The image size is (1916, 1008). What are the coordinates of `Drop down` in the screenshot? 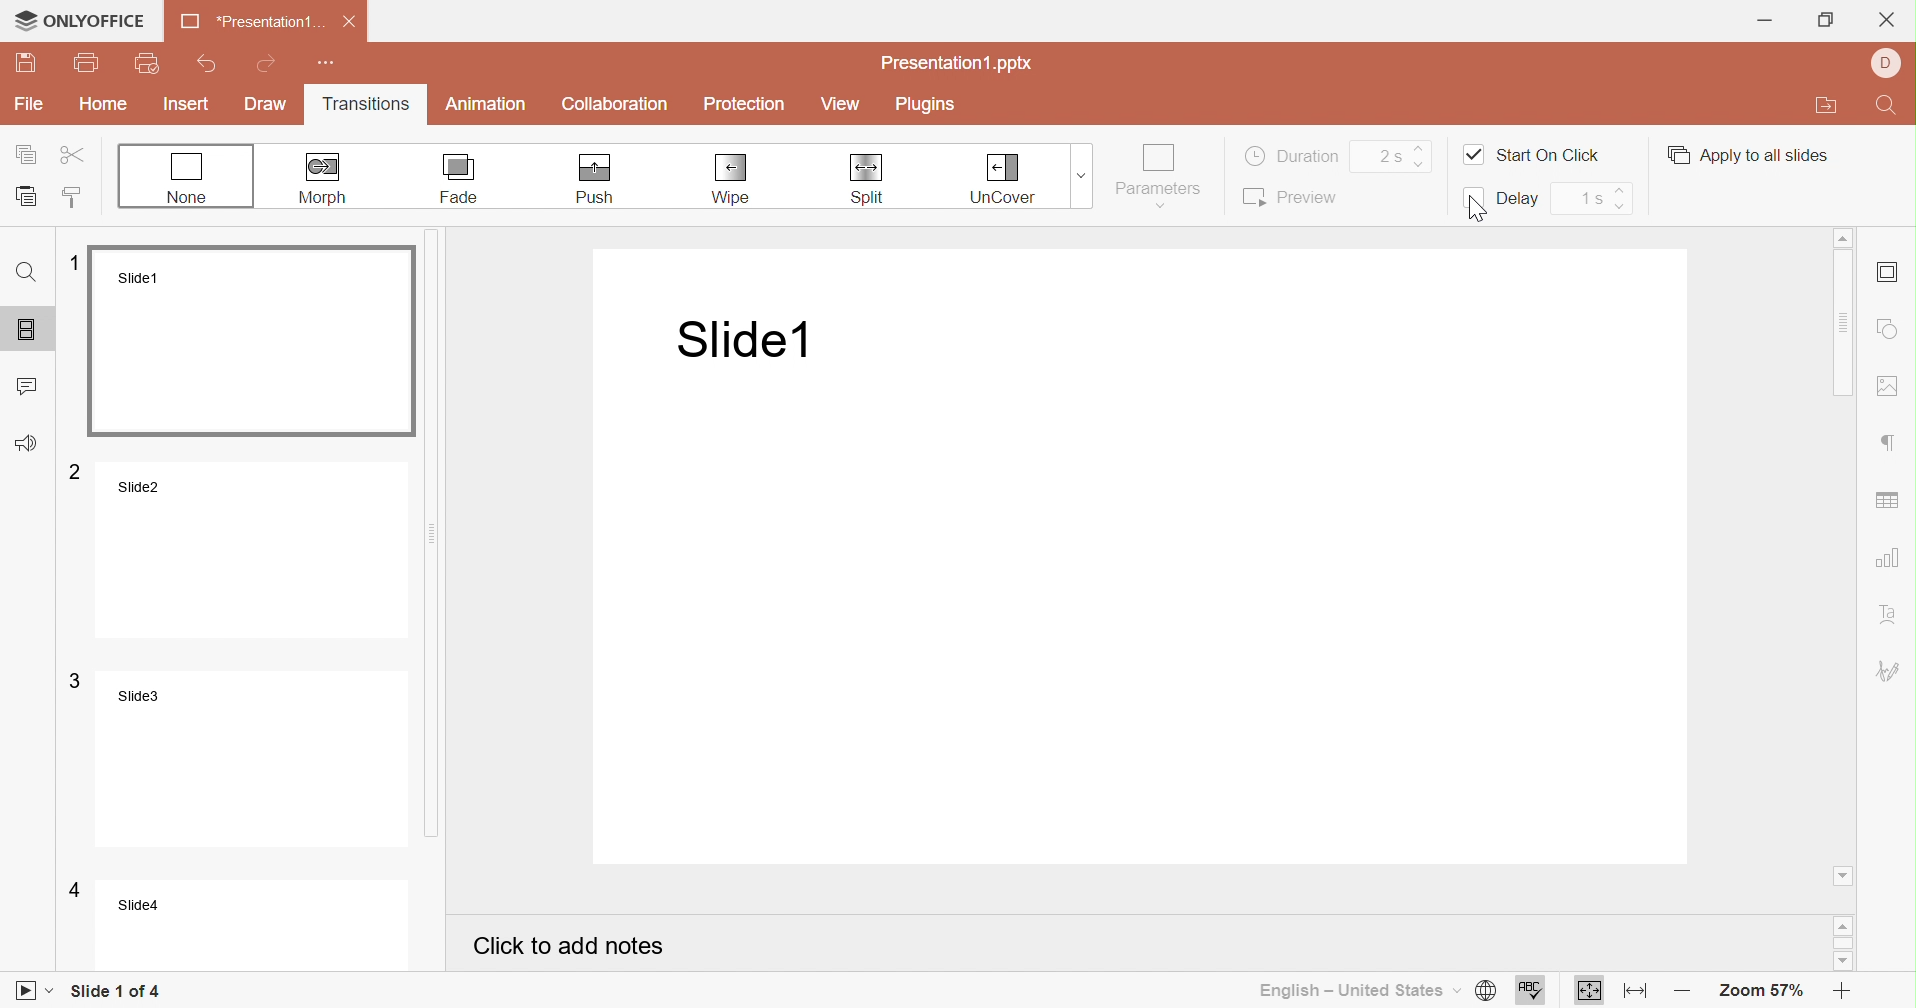 It's located at (1079, 172).